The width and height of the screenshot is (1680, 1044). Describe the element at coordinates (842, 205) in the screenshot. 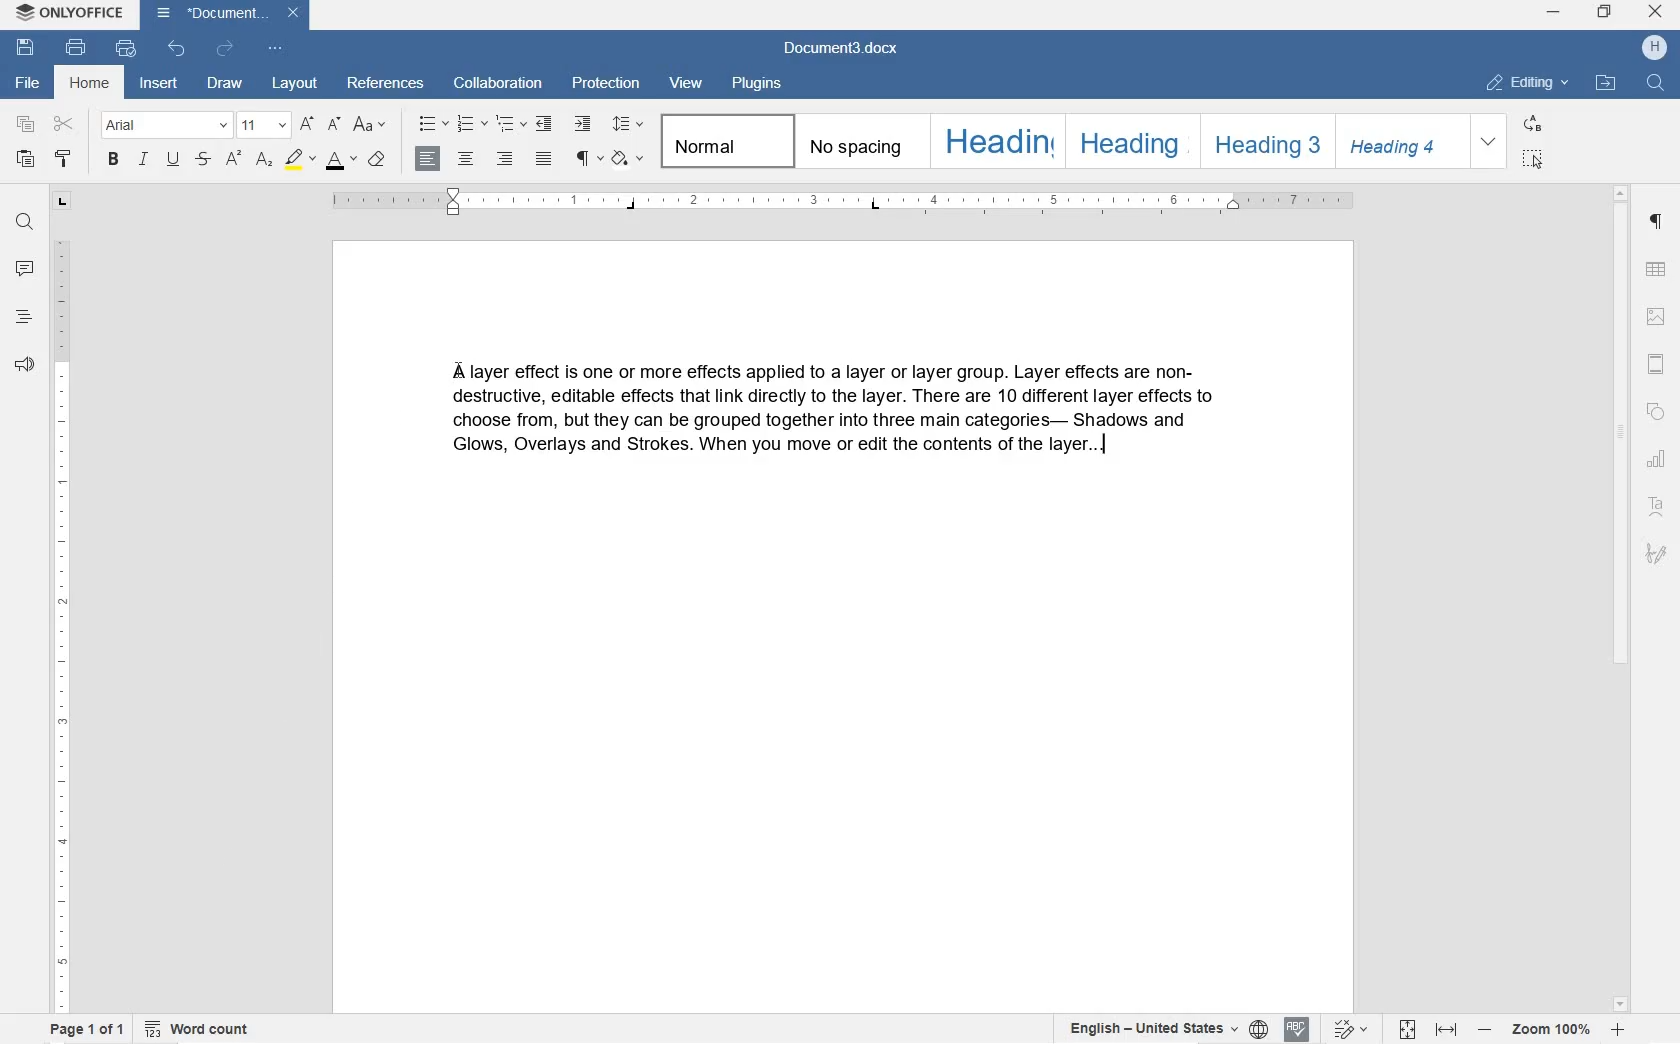

I see `RULER` at that location.